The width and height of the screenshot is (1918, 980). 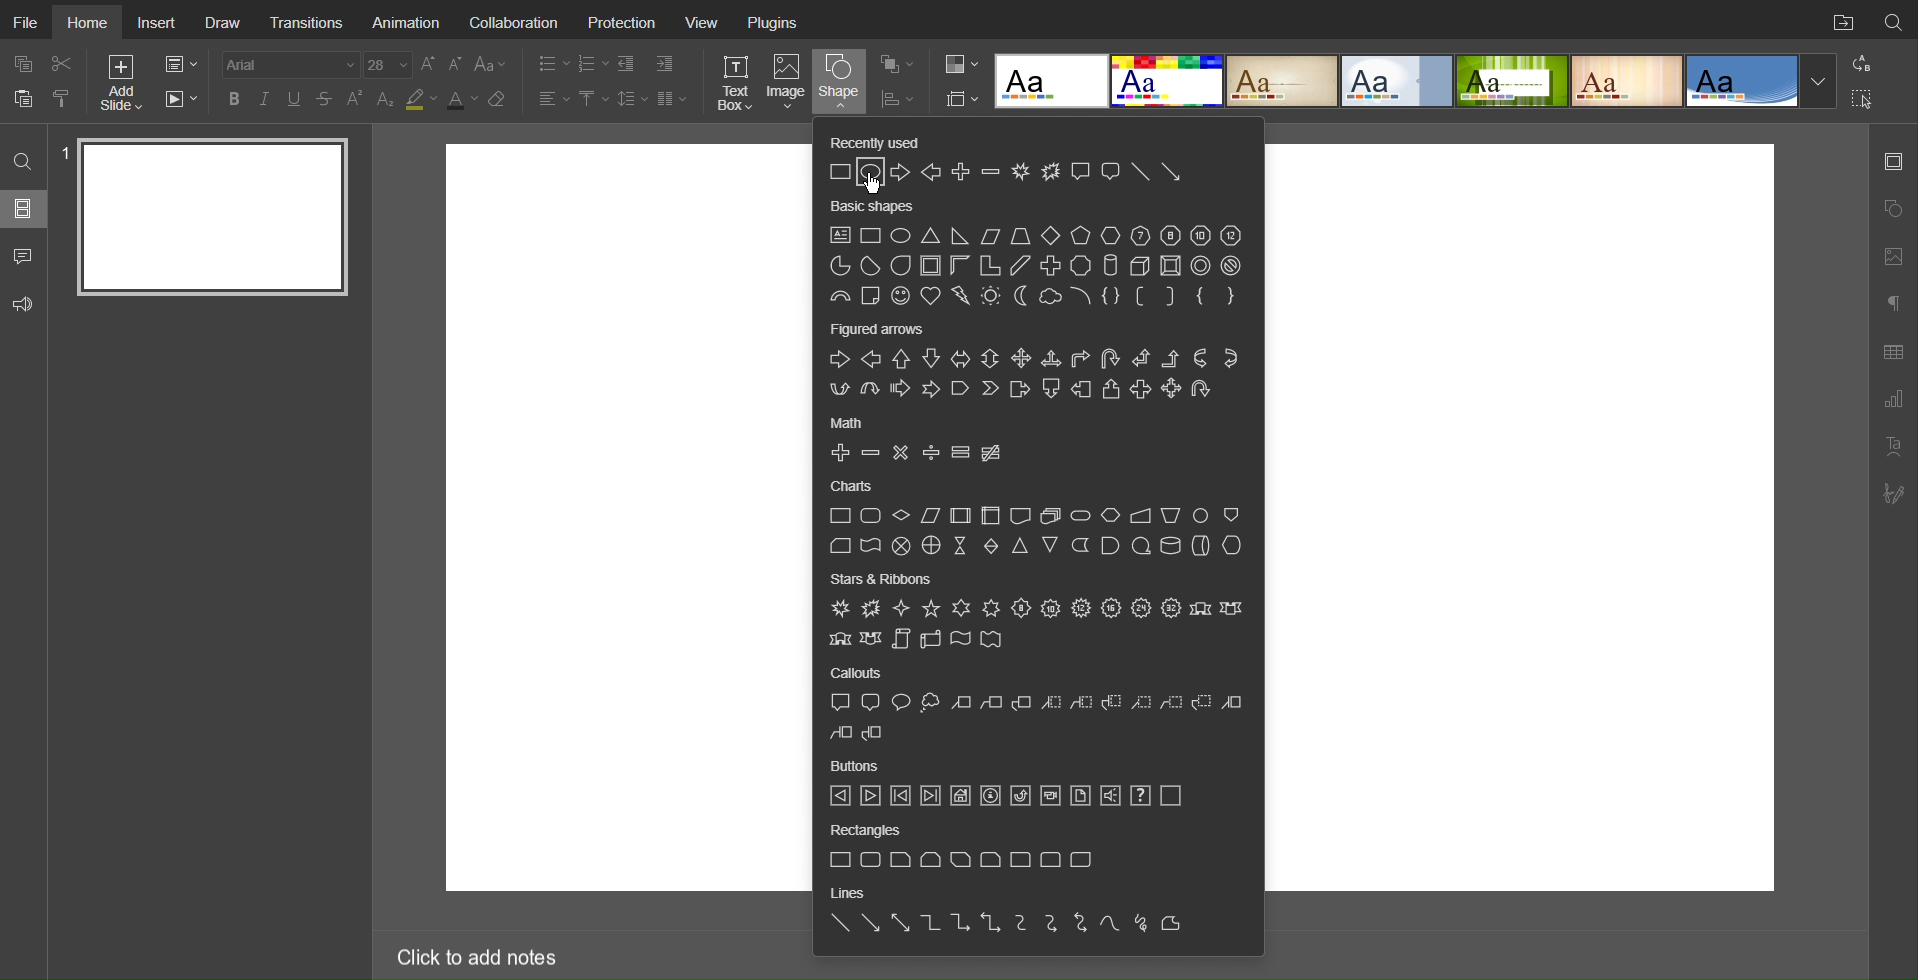 What do you see at coordinates (1893, 161) in the screenshot?
I see `Slide Settings` at bounding box center [1893, 161].